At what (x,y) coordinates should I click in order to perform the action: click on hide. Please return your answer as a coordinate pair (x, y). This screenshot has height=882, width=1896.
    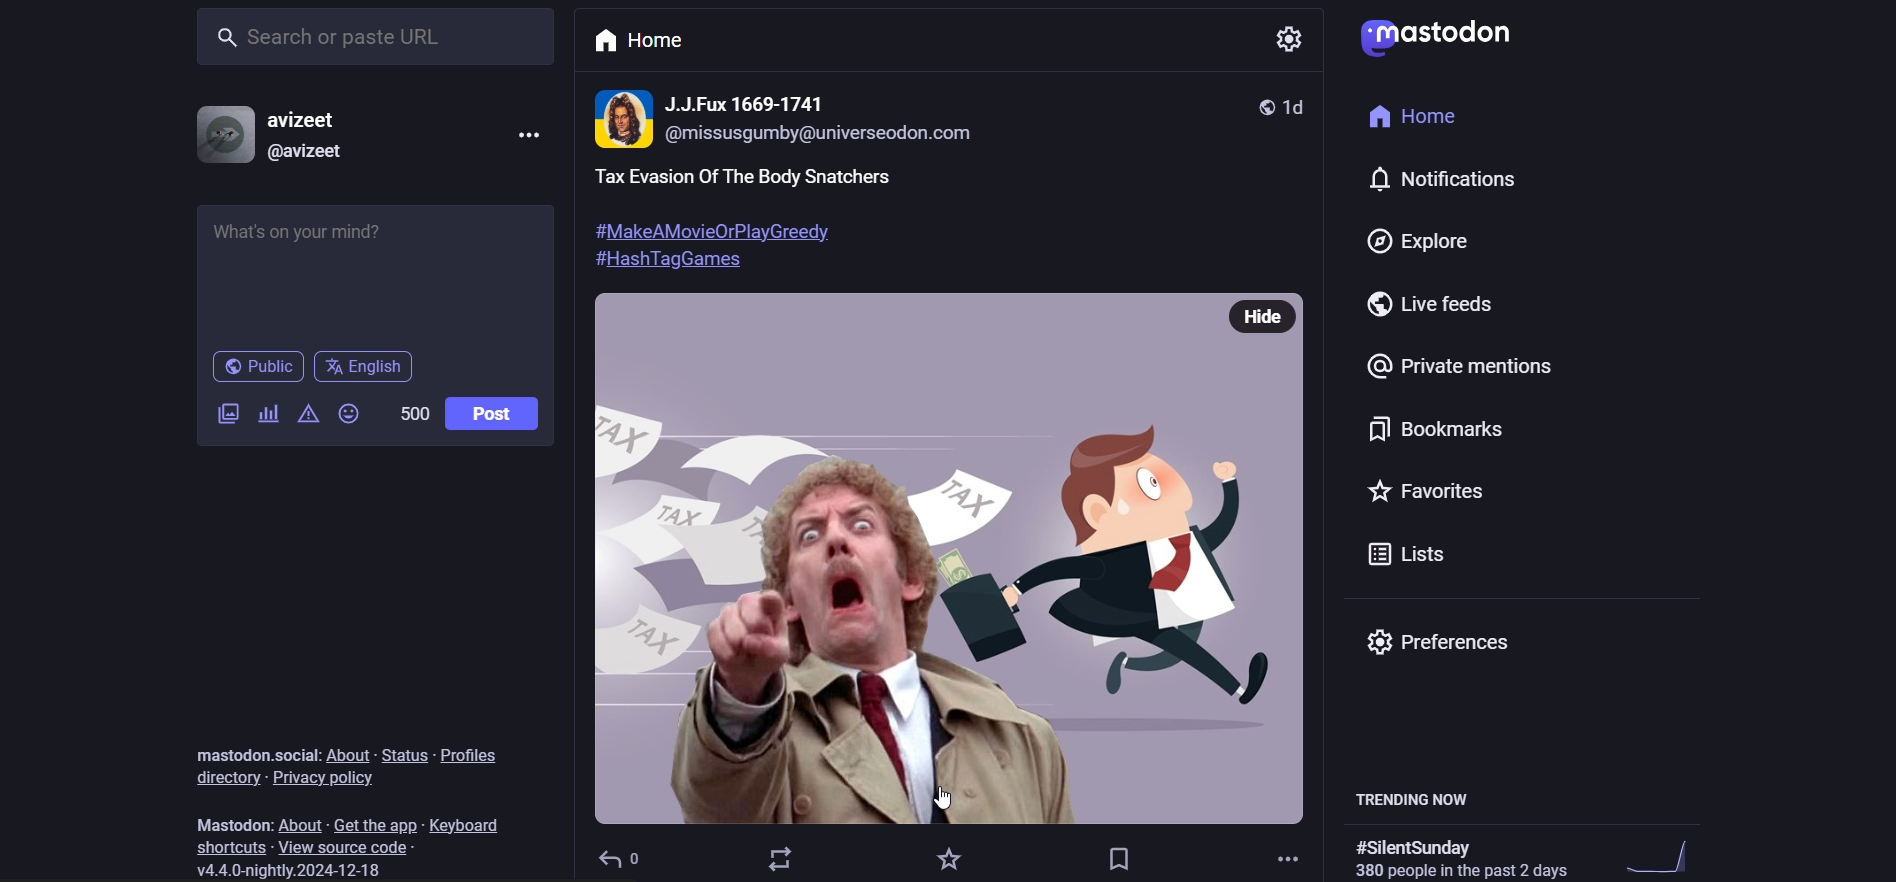
    Looking at the image, I should click on (1272, 316).